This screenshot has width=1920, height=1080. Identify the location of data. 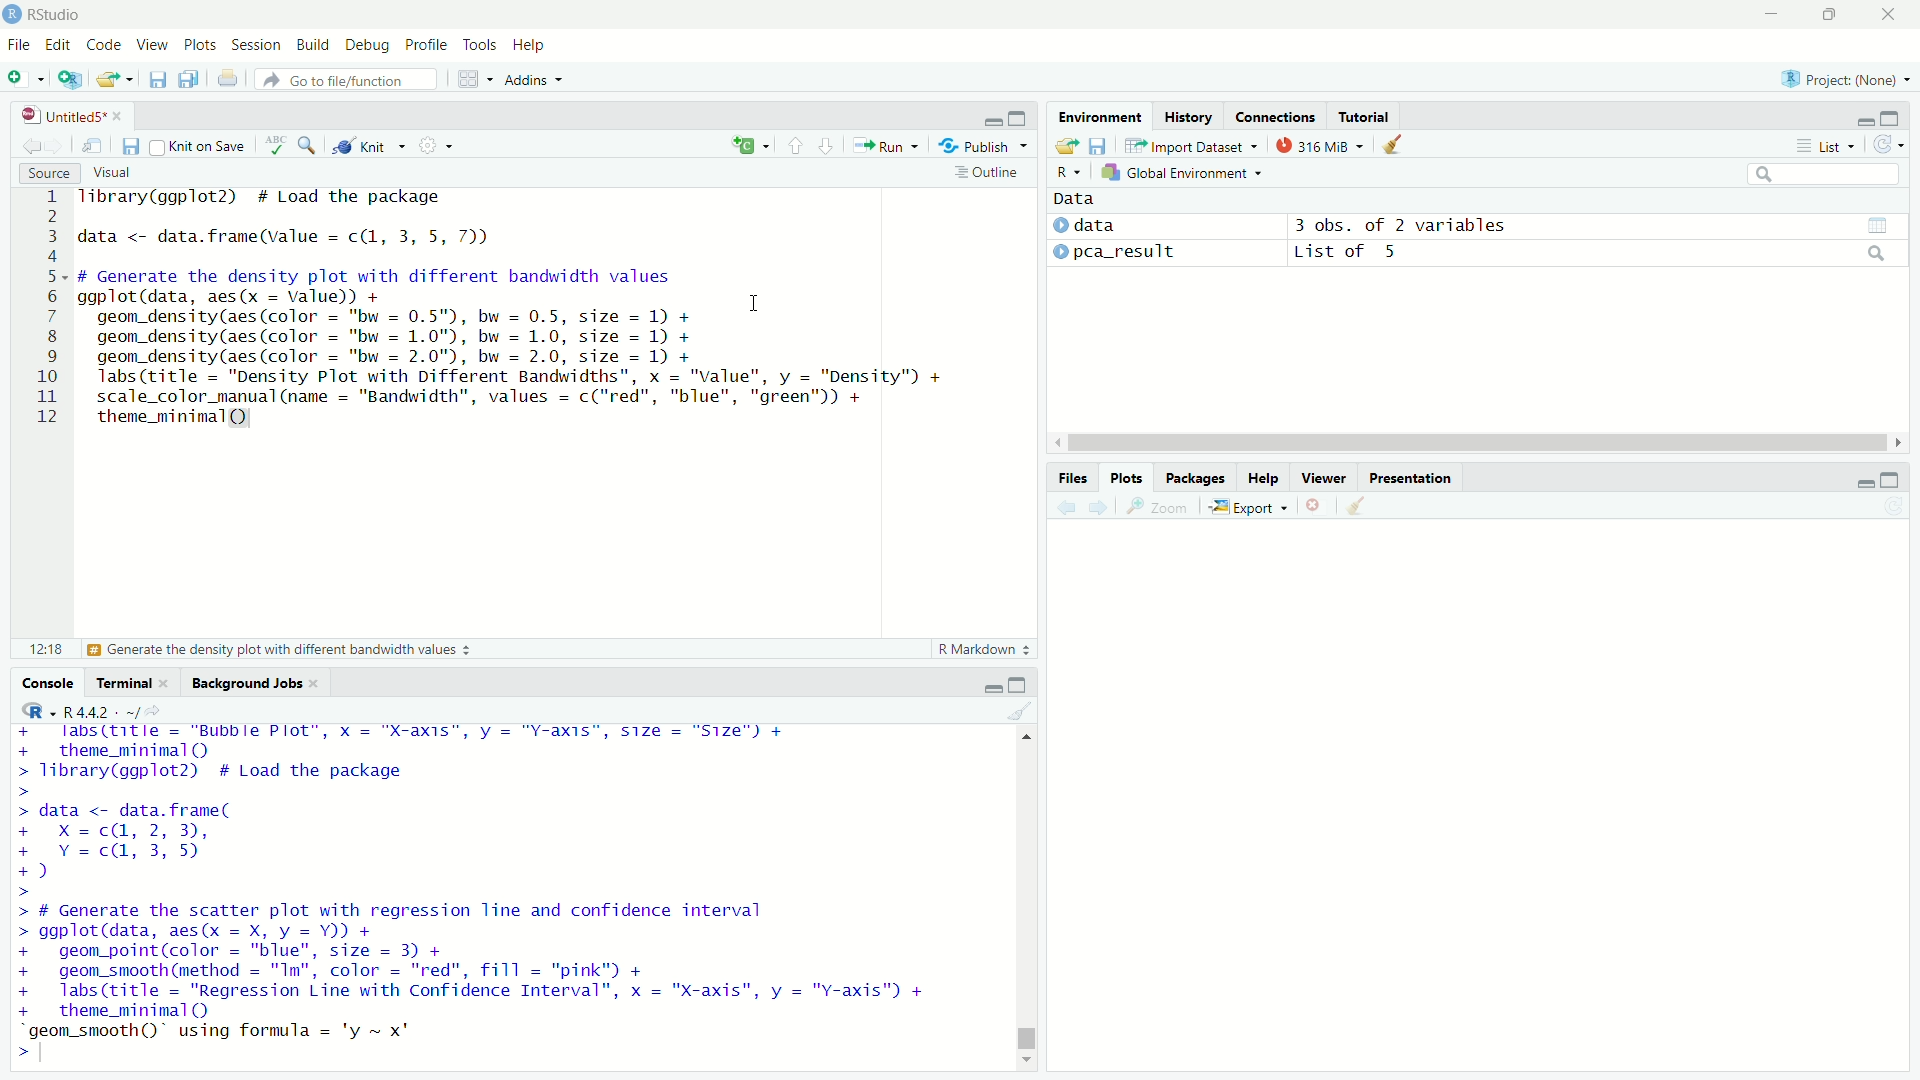
(1095, 224).